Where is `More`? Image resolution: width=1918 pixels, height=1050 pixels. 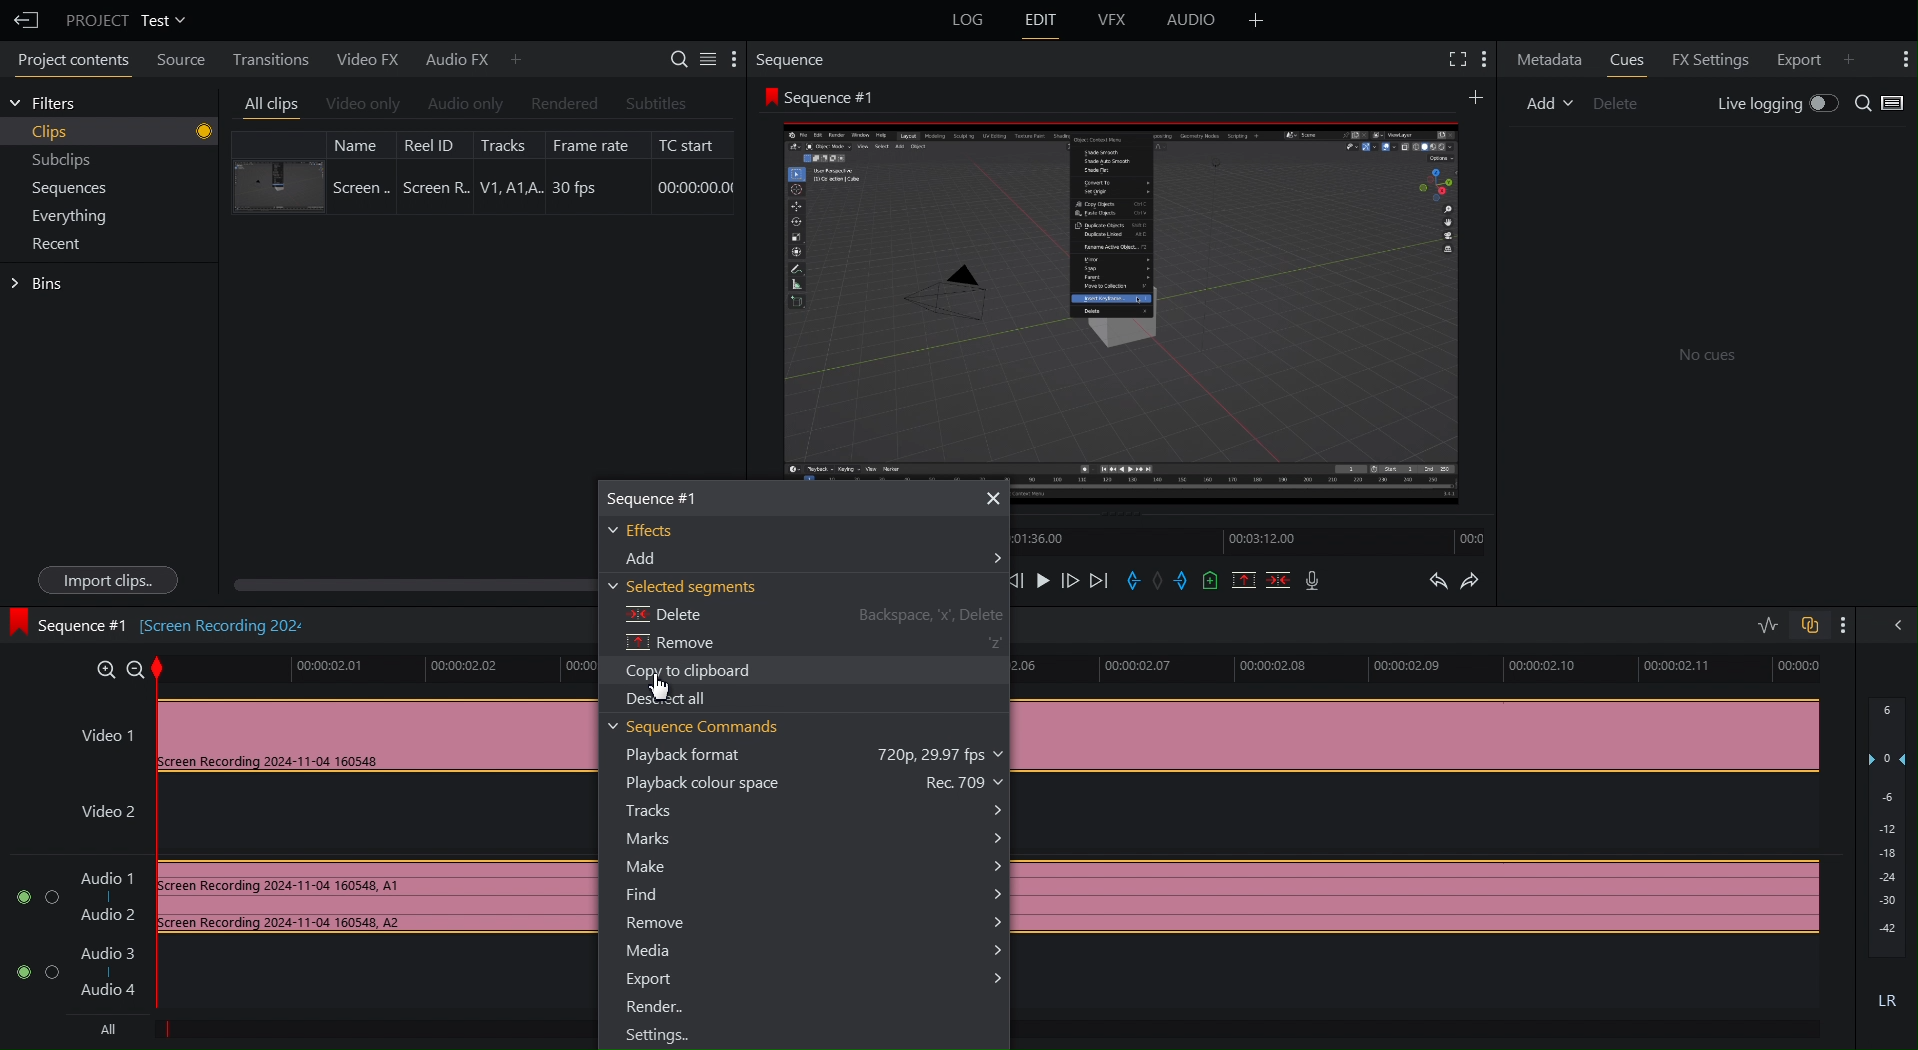
More is located at coordinates (1900, 59).